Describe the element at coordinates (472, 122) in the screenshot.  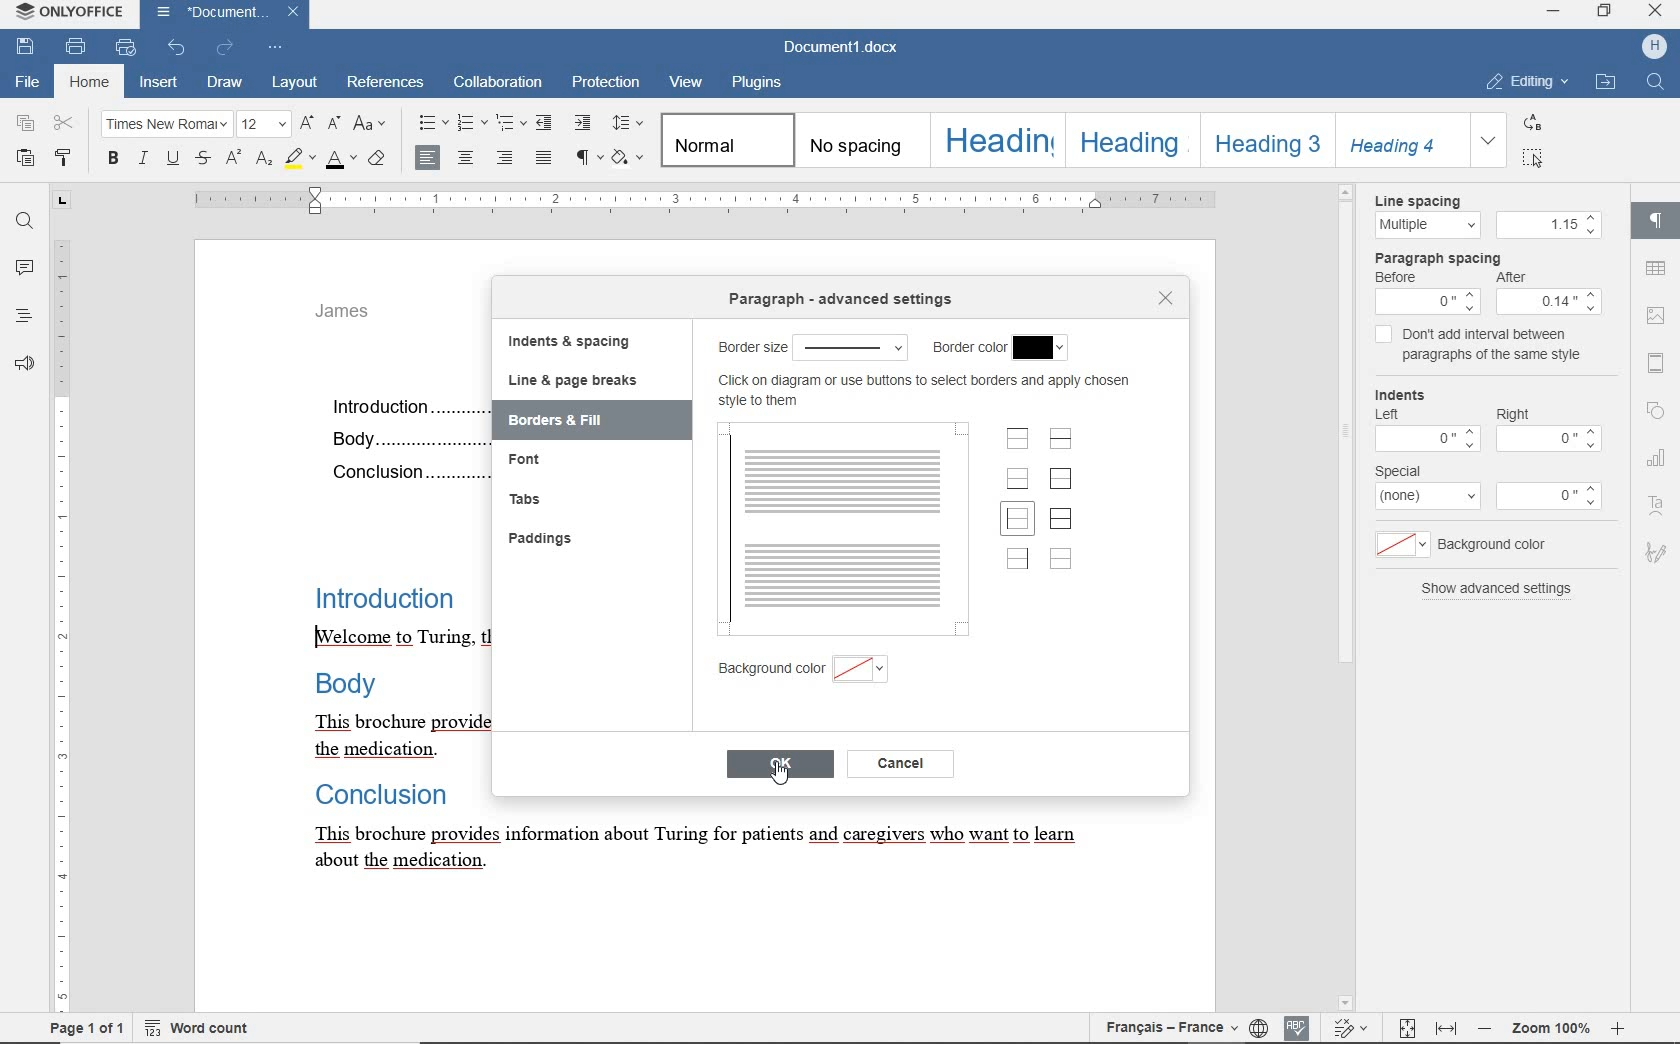
I see `numbering` at that location.